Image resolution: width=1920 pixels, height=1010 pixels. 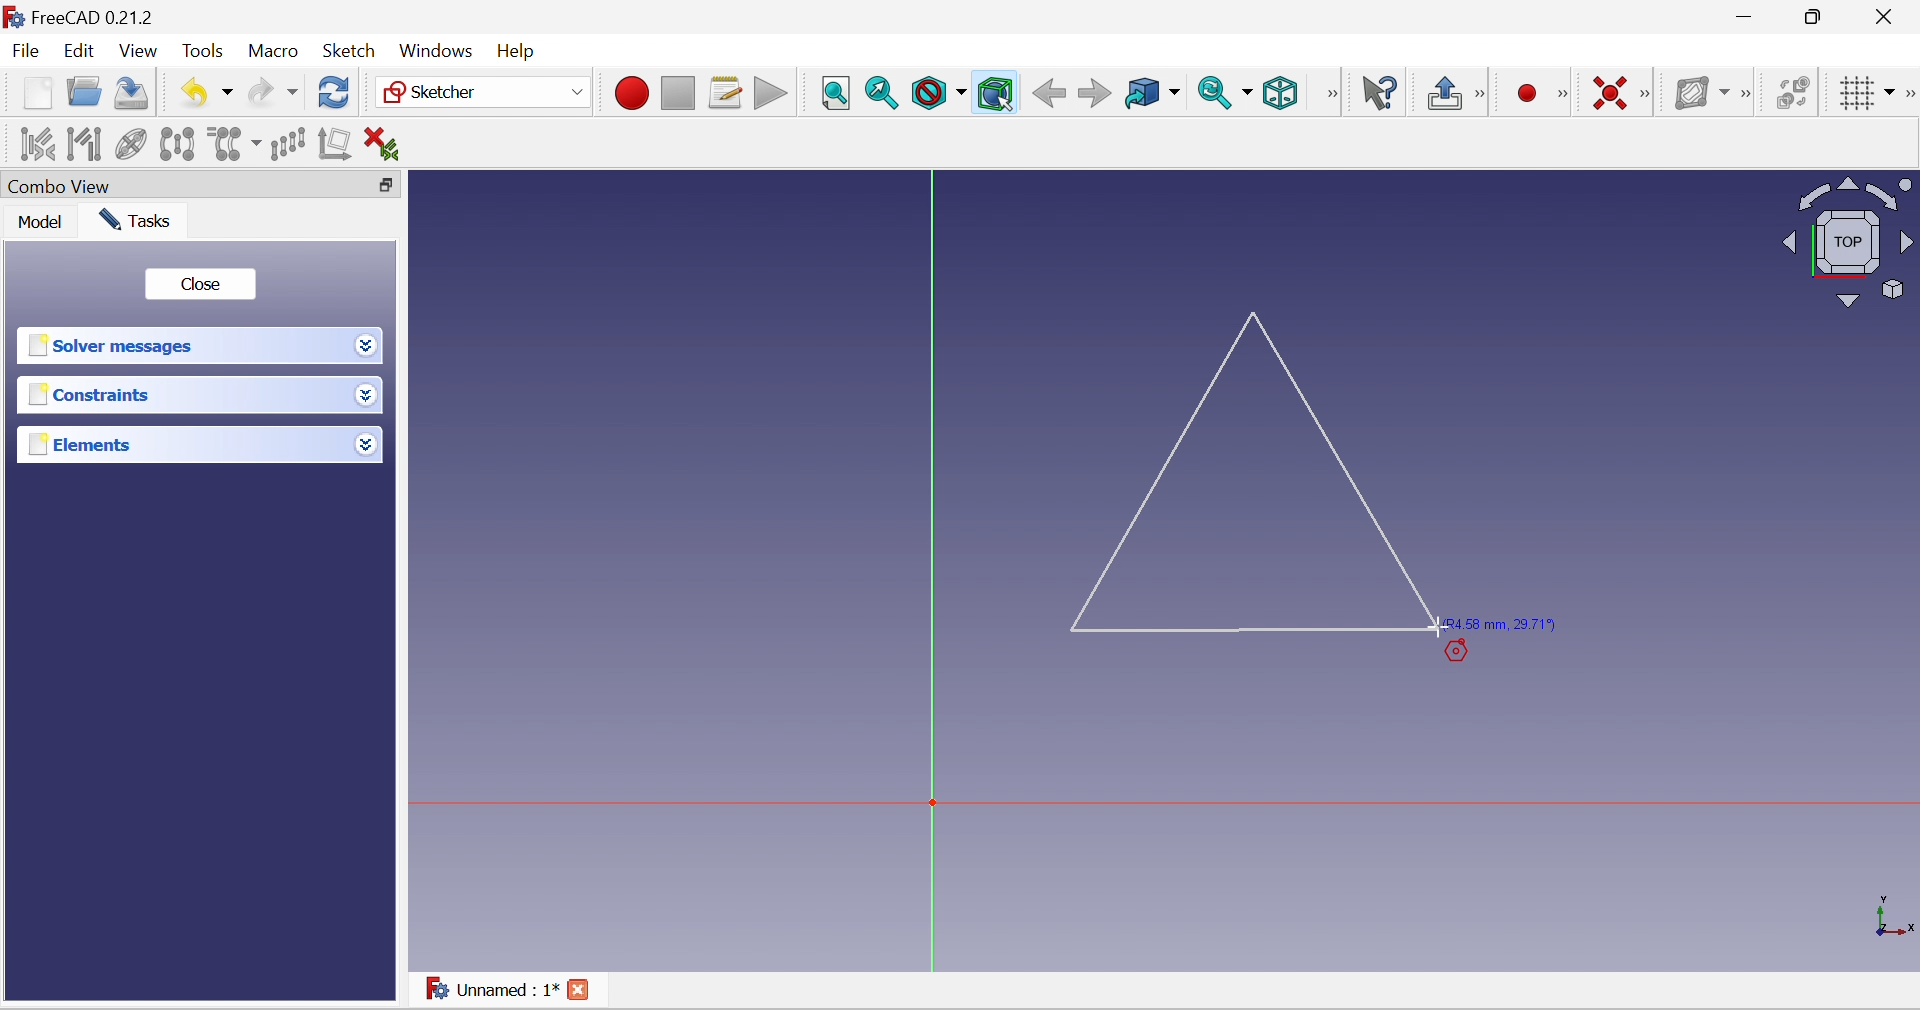 I want to click on Undo, so click(x=205, y=94).